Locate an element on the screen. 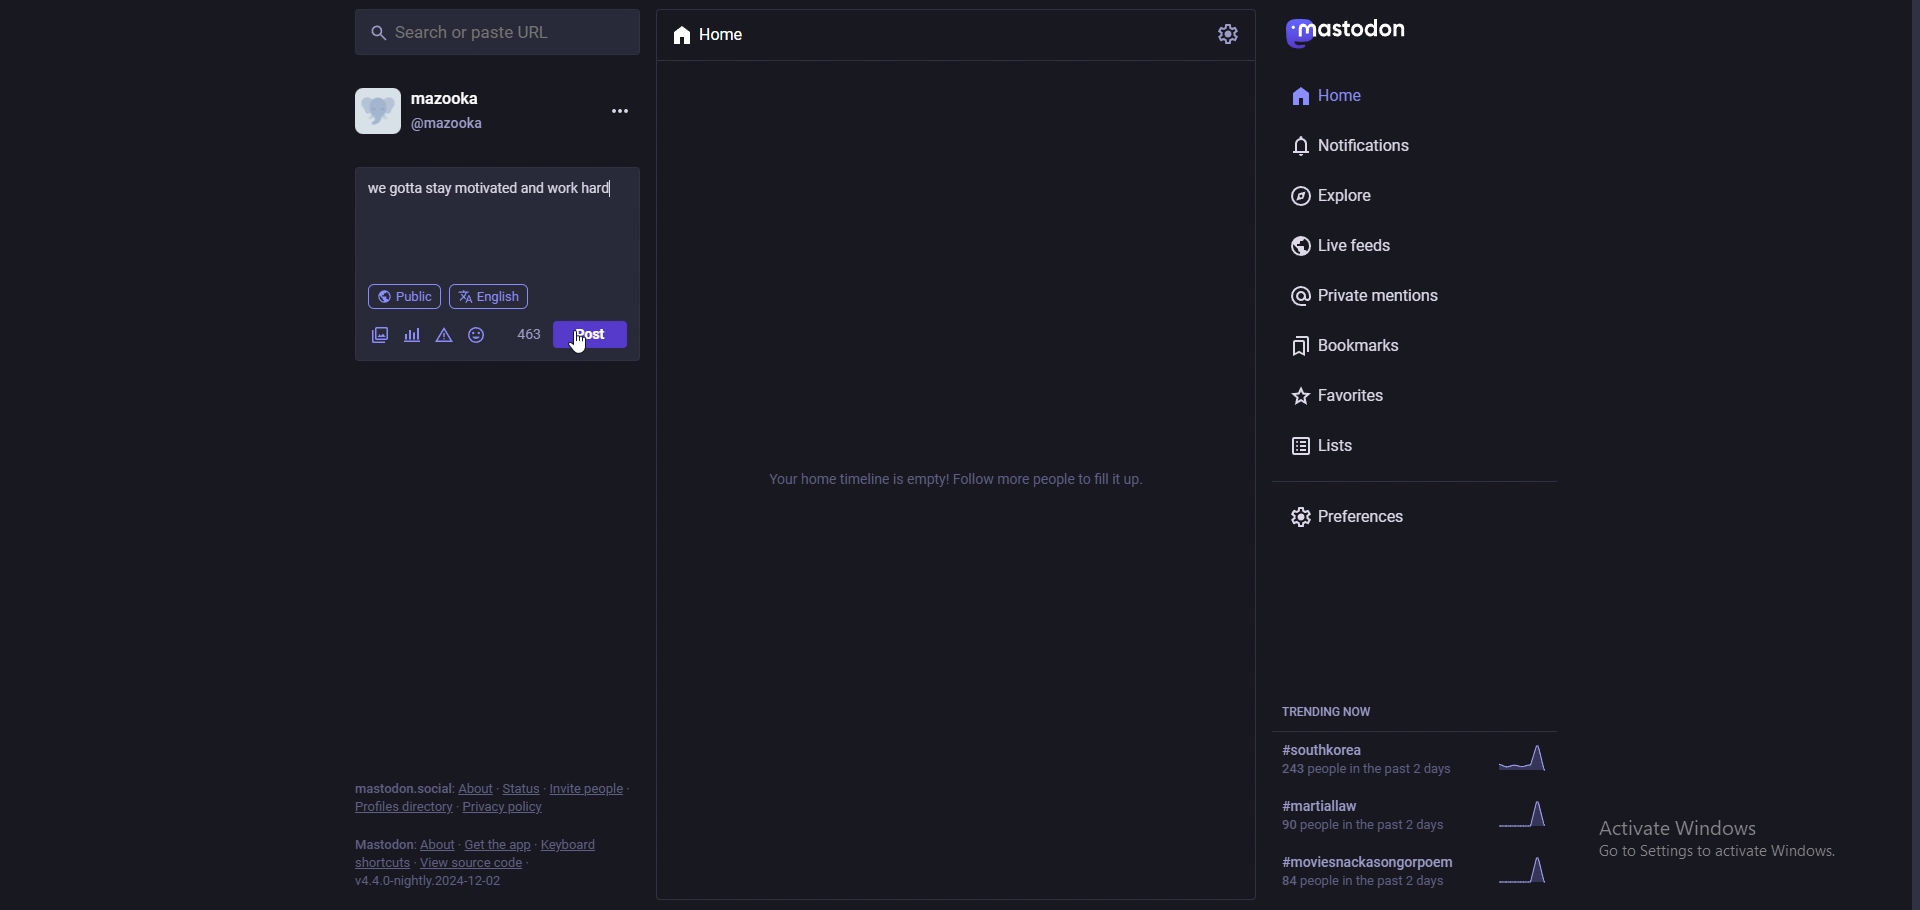 The width and height of the screenshot is (1920, 910). status is located at coordinates (521, 789).